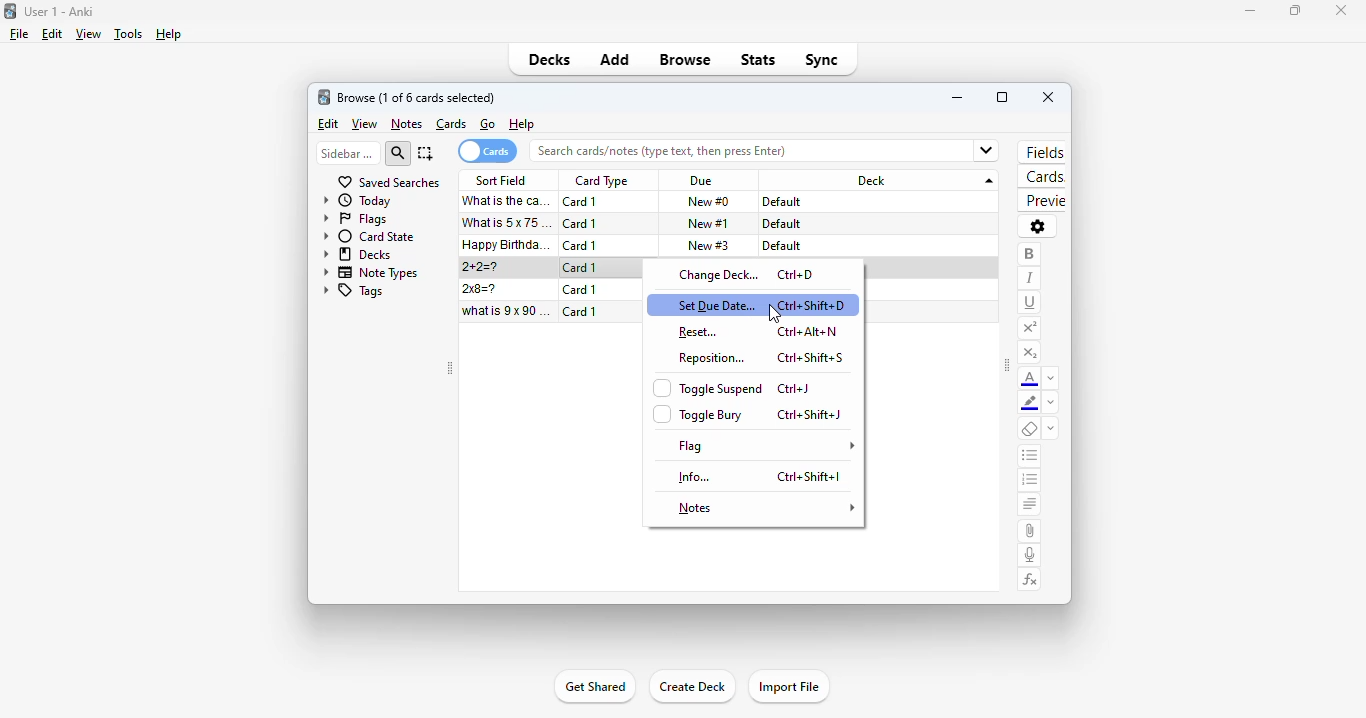  What do you see at coordinates (1340, 9) in the screenshot?
I see `close` at bounding box center [1340, 9].